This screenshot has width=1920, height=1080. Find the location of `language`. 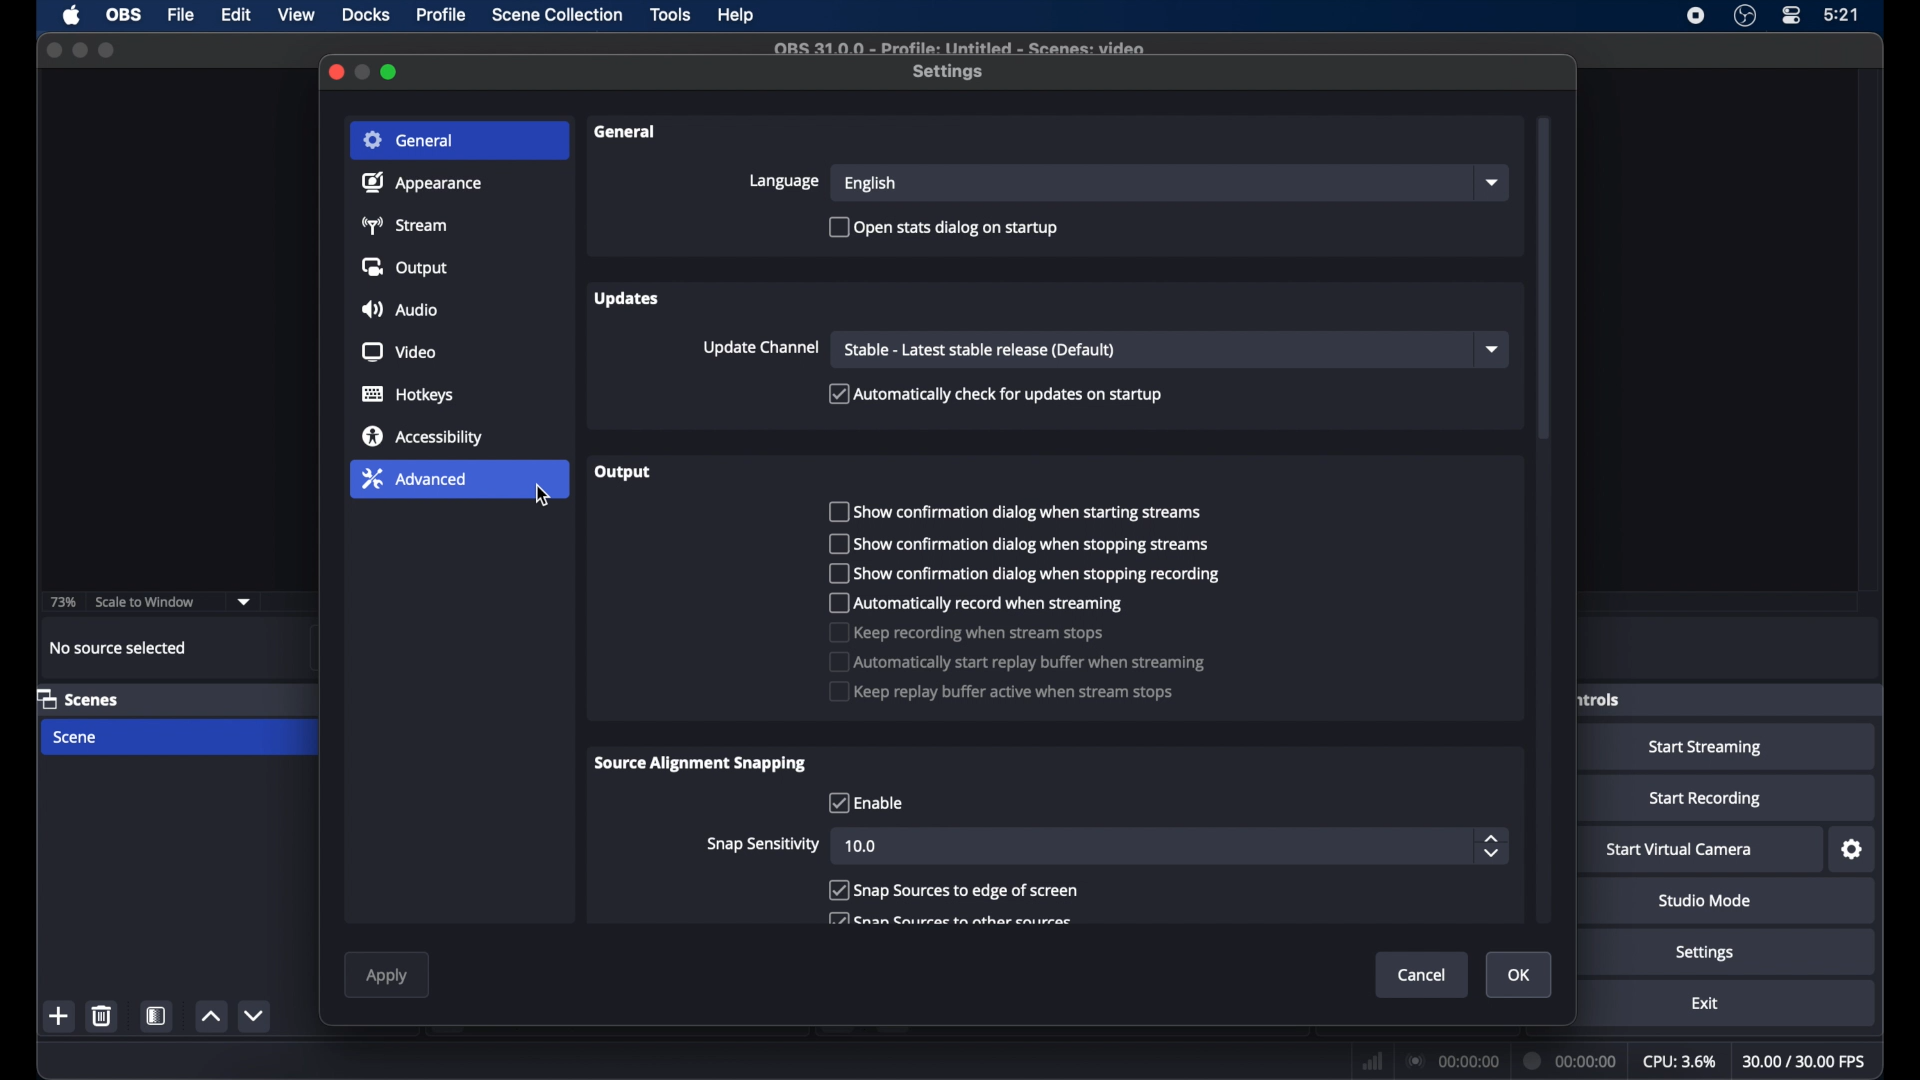

language is located at coordinates (785, 181).